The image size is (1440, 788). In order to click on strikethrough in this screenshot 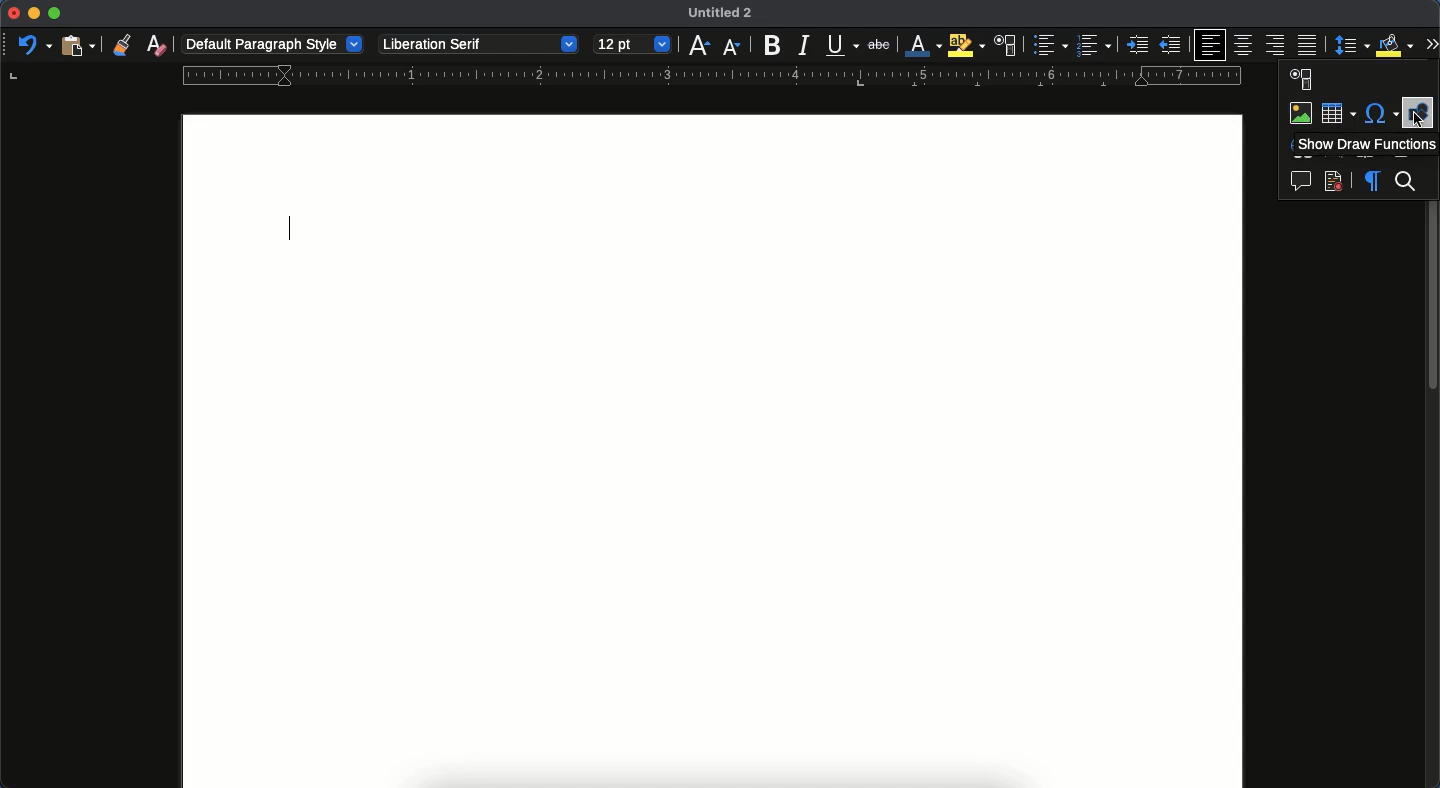, I will do `click(883, 45)`.